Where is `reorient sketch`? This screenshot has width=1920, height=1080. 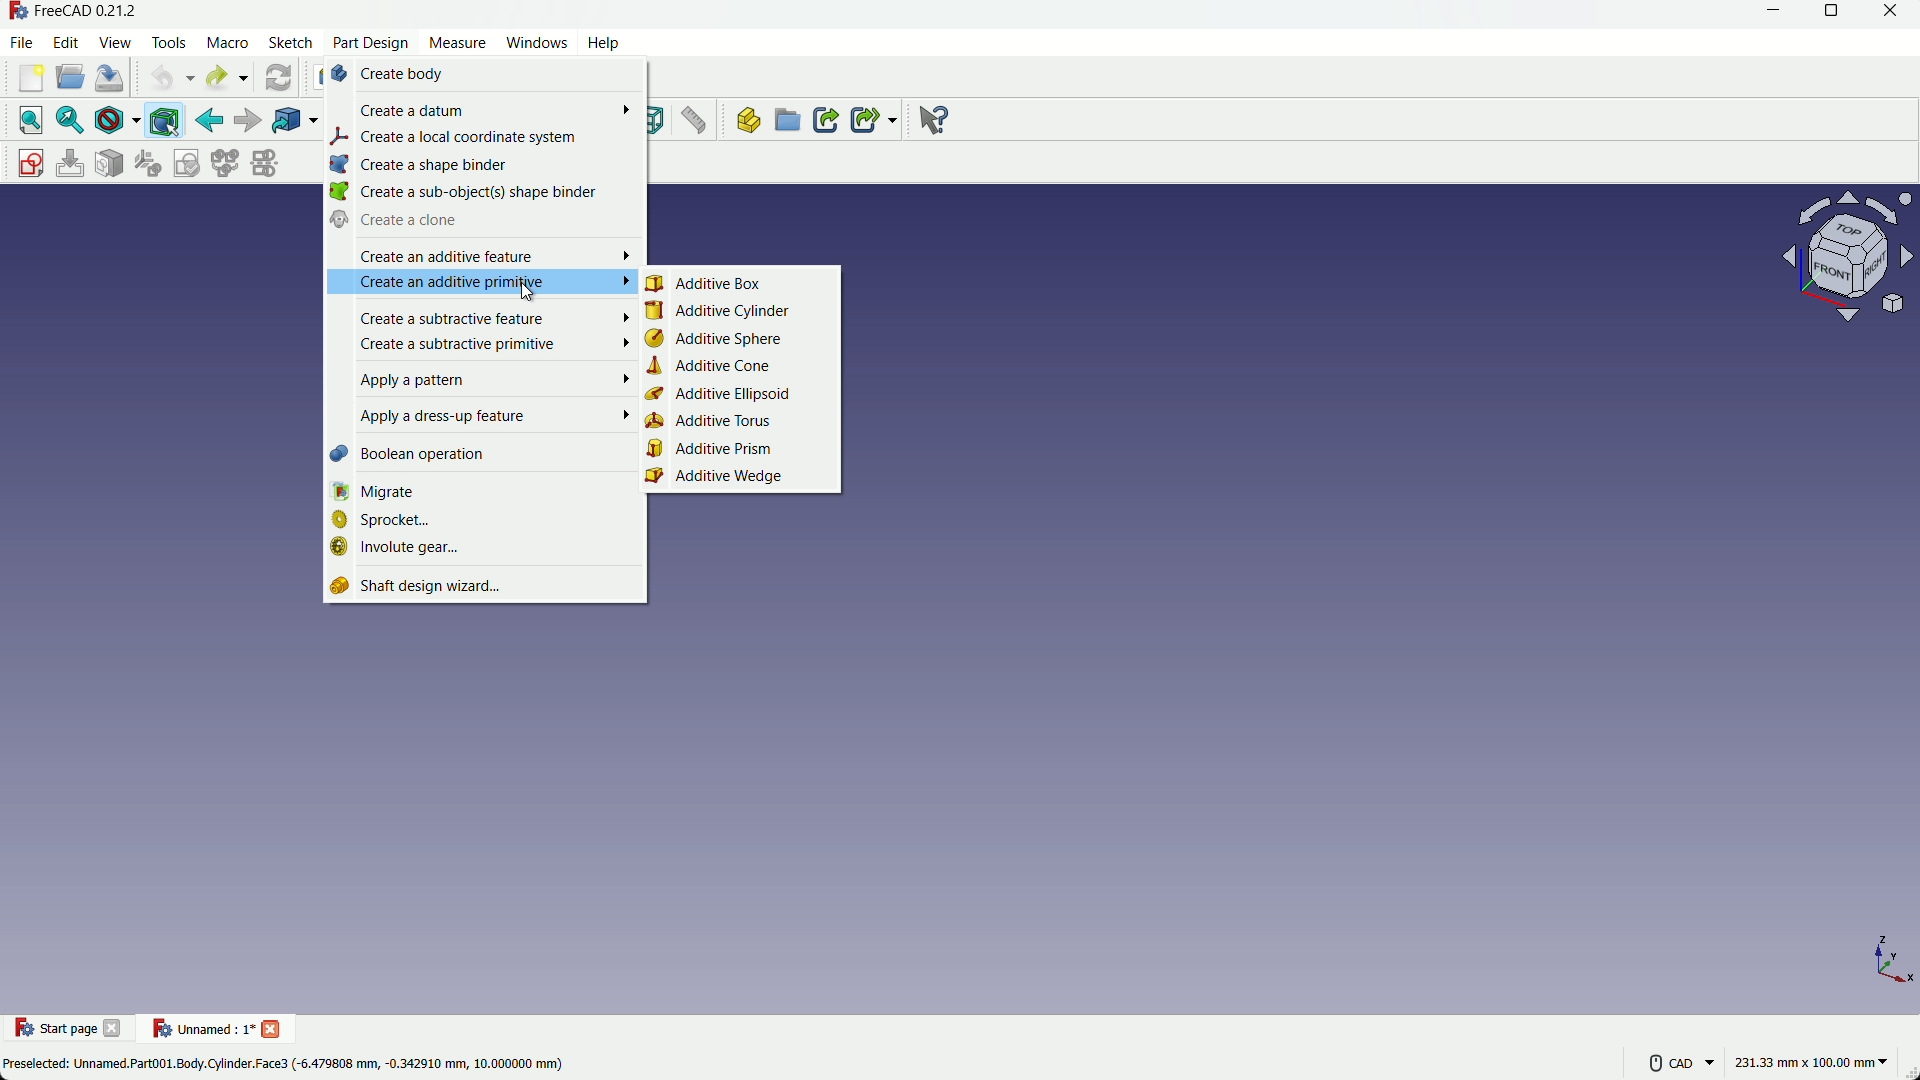
reorient sketch is located at coordinates (147, 163).